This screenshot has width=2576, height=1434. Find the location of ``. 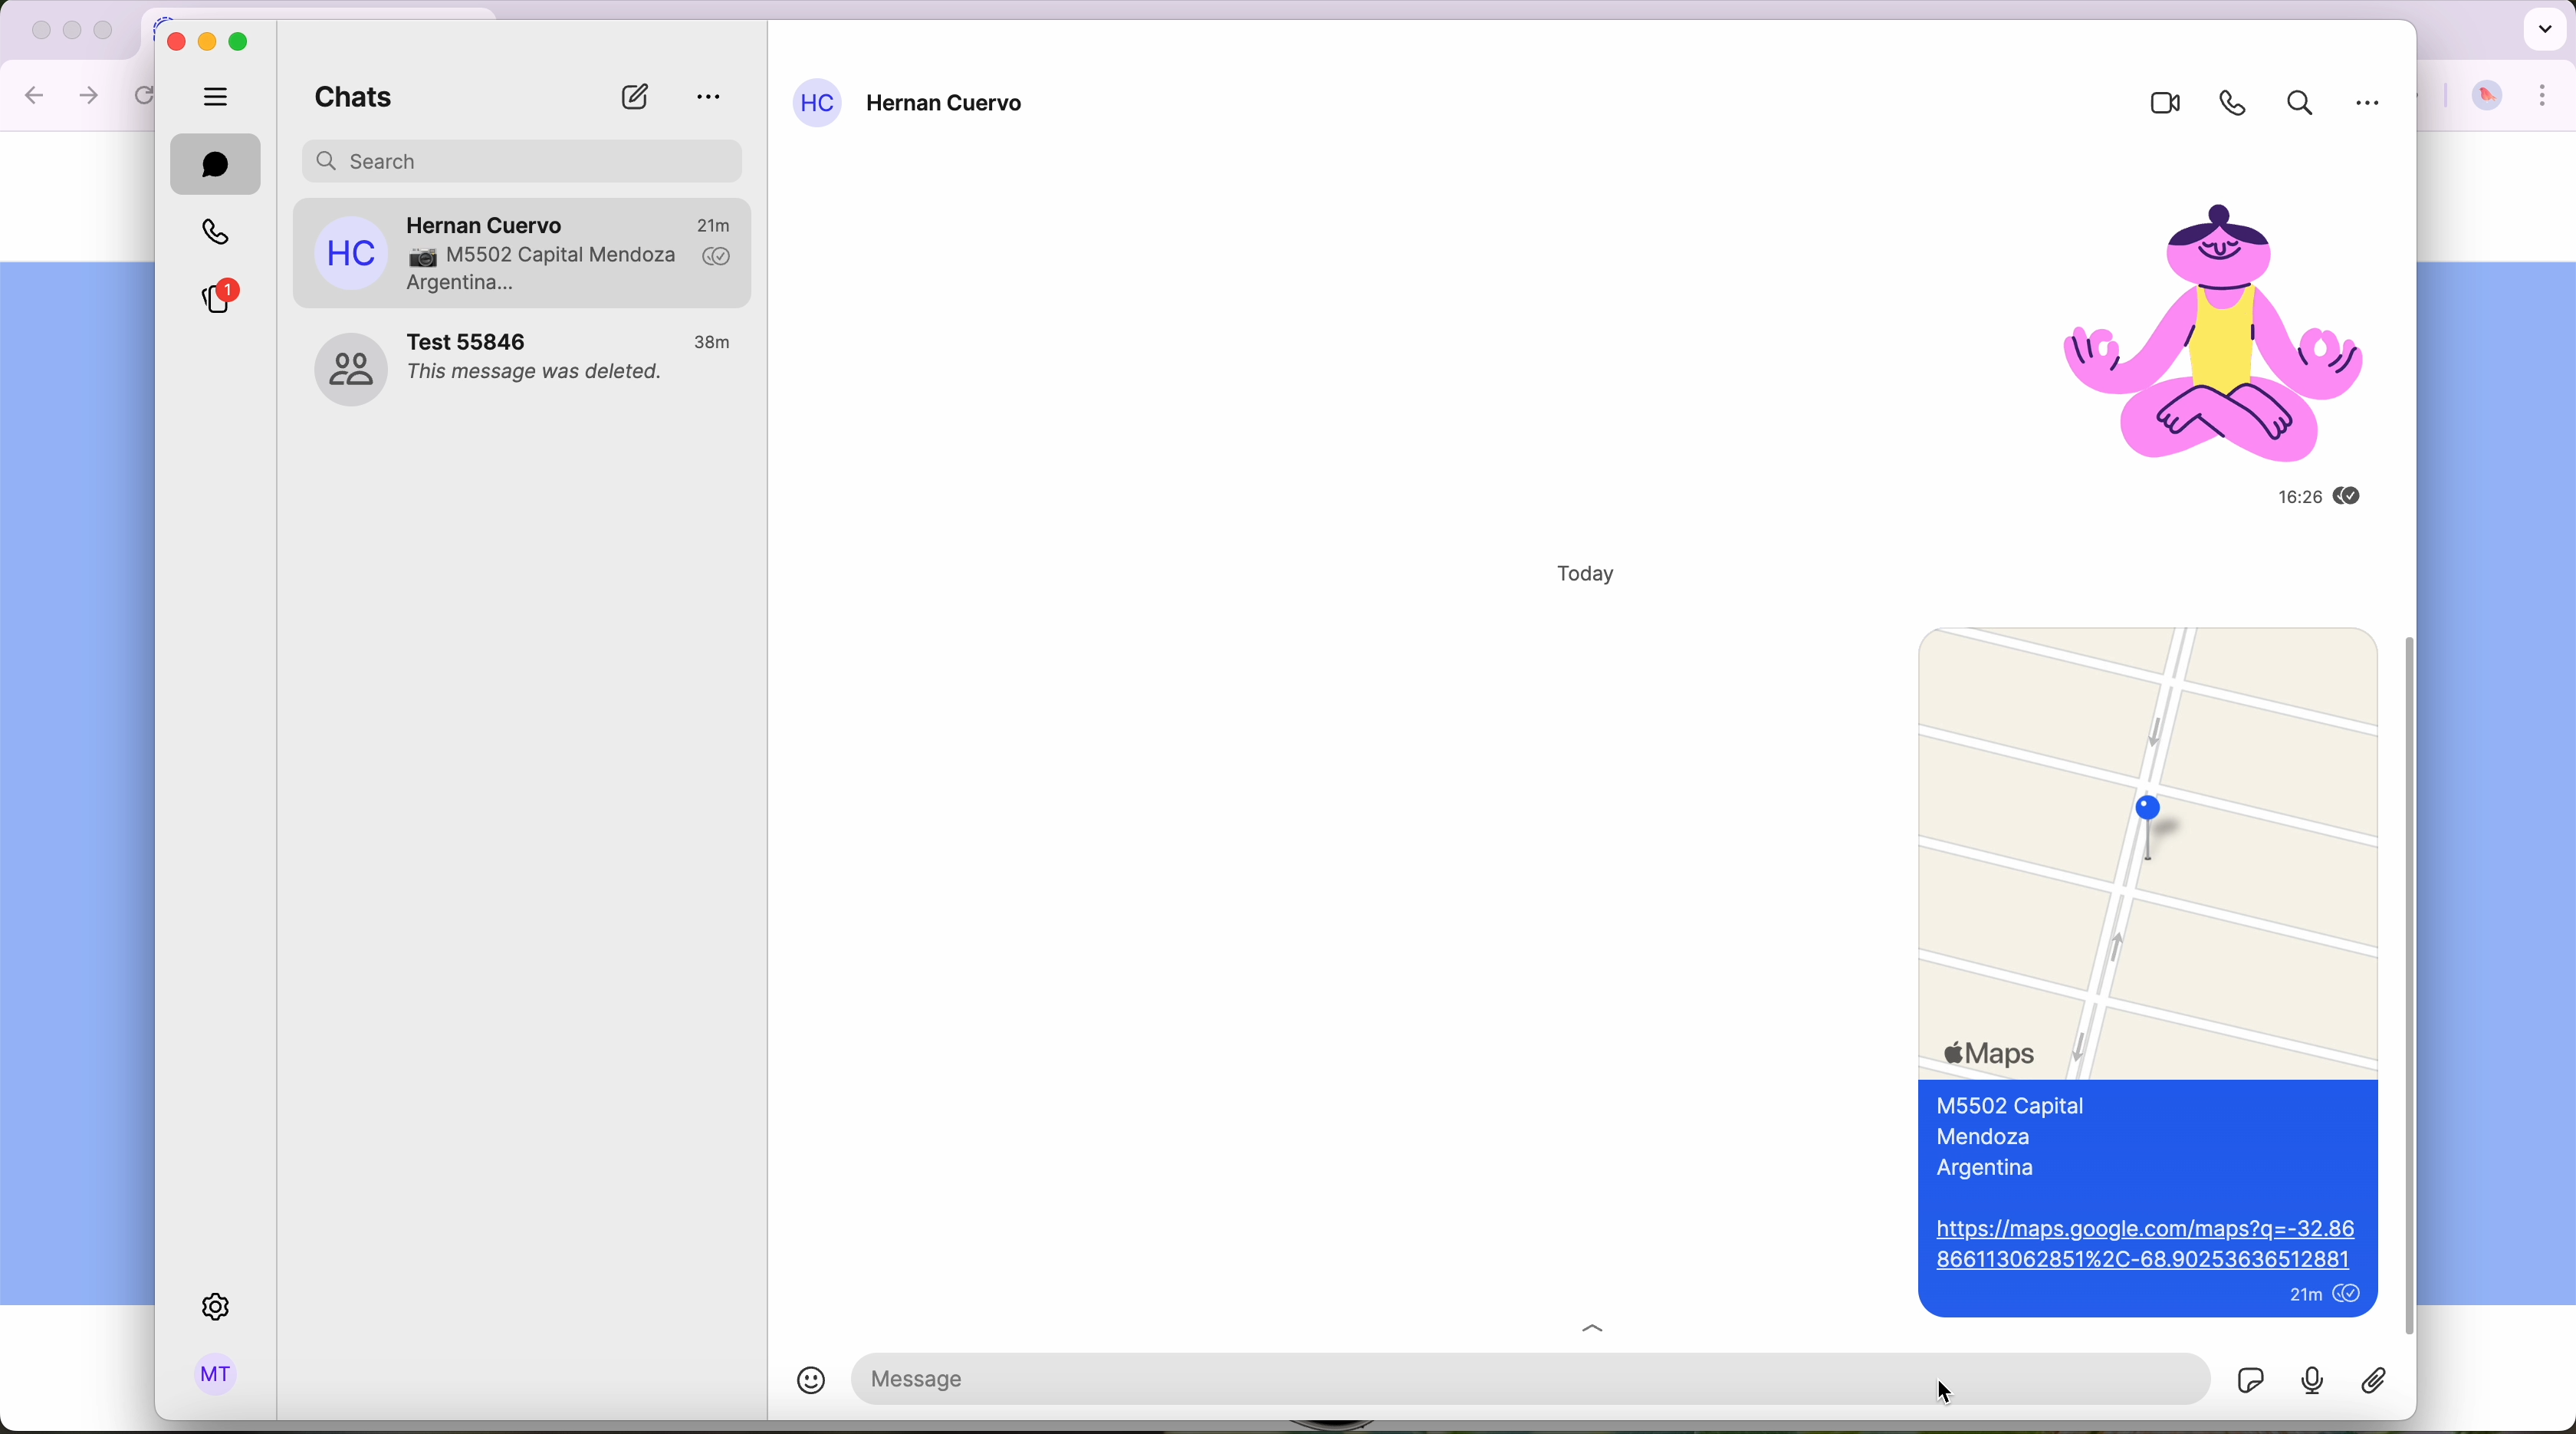

 is located at coordinates (2414, 985).